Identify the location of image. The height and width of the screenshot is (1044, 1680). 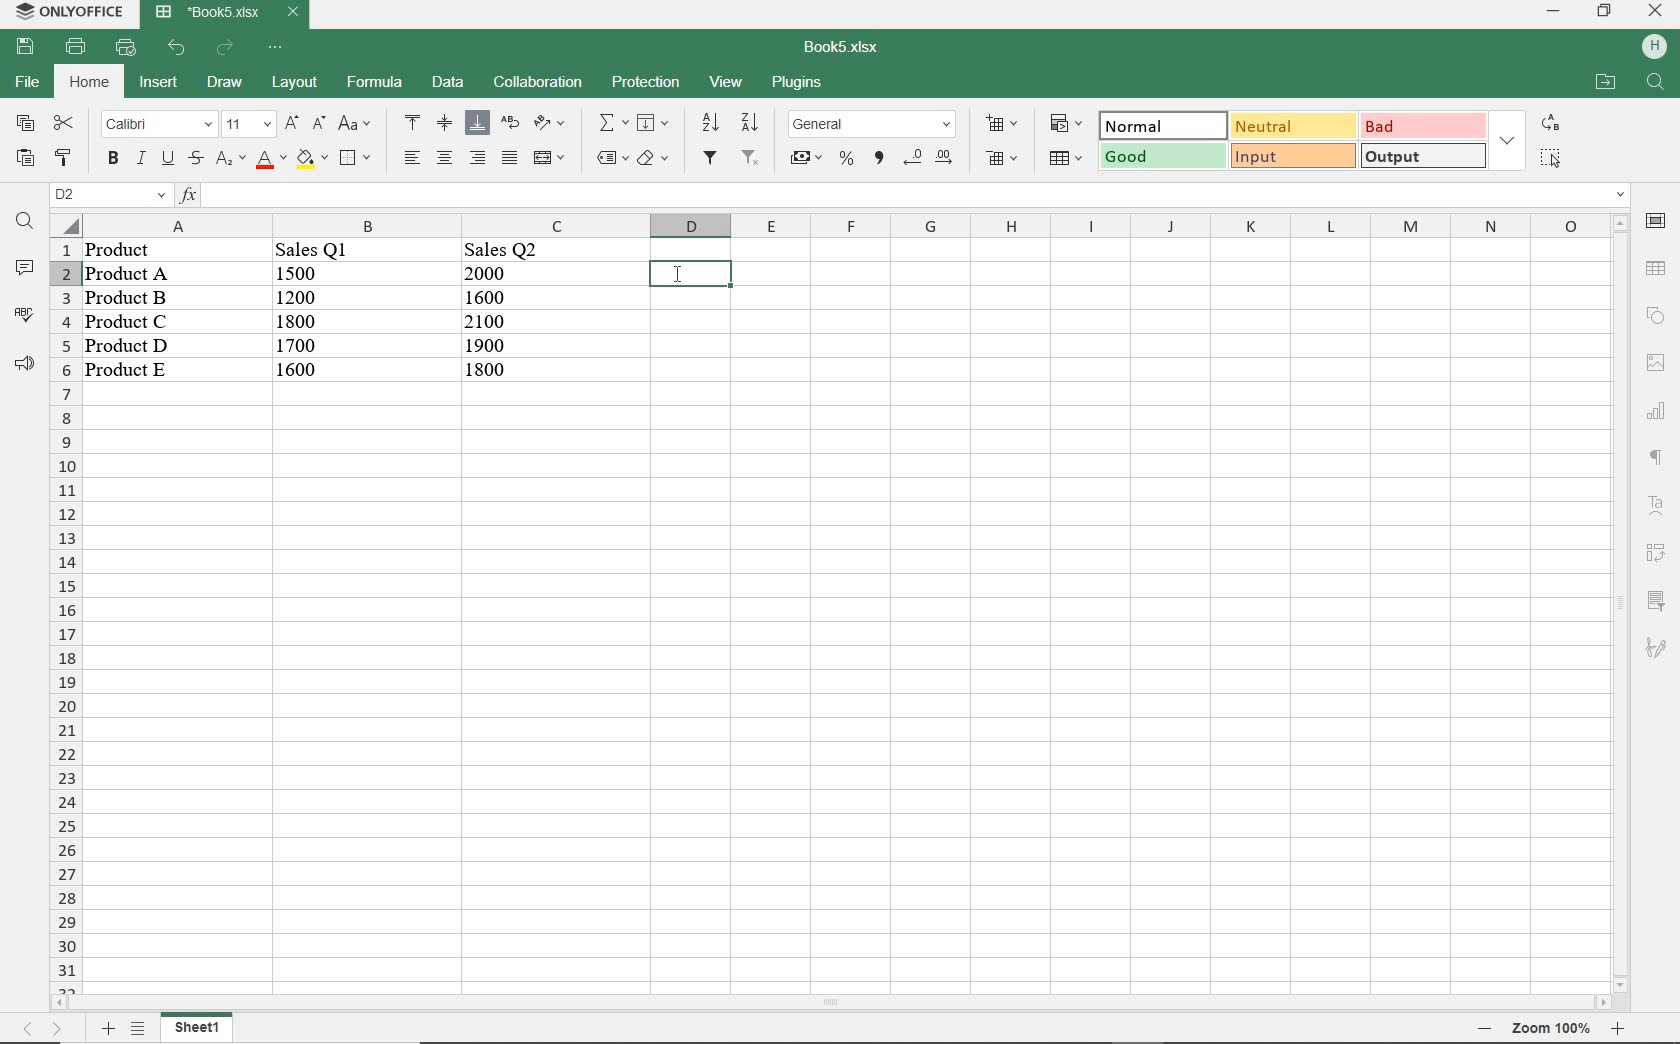
(1658, 362).